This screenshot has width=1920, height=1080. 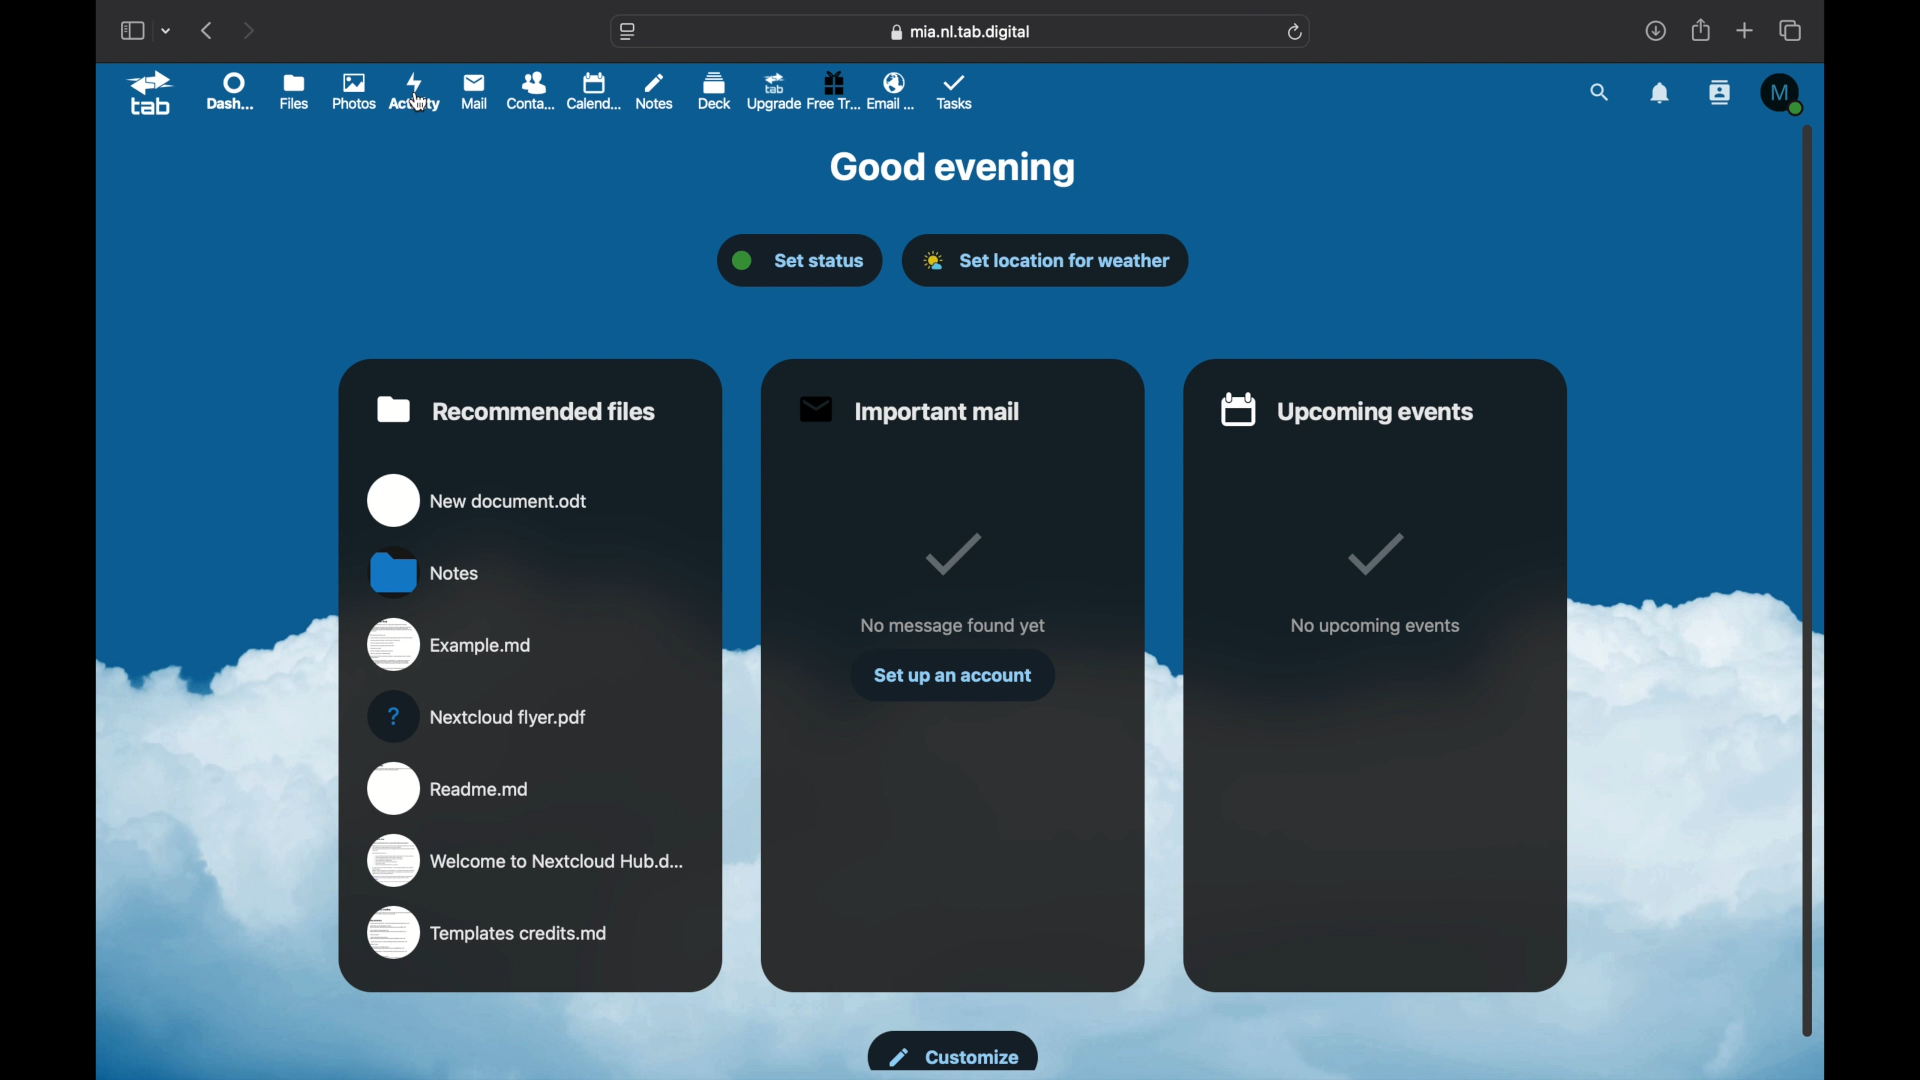 I want to click on set location for weather, so click(x=1048, y=261).